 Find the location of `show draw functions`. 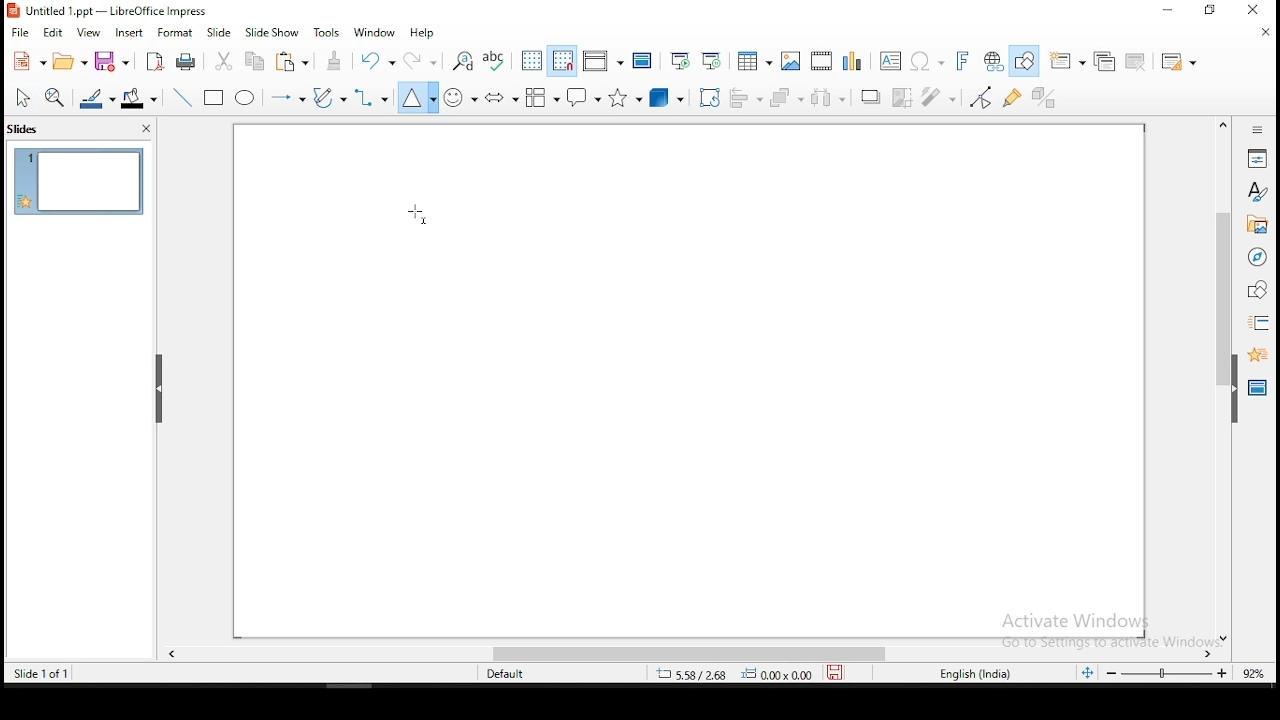

show draw functions is located at coordinates (1023, 62).